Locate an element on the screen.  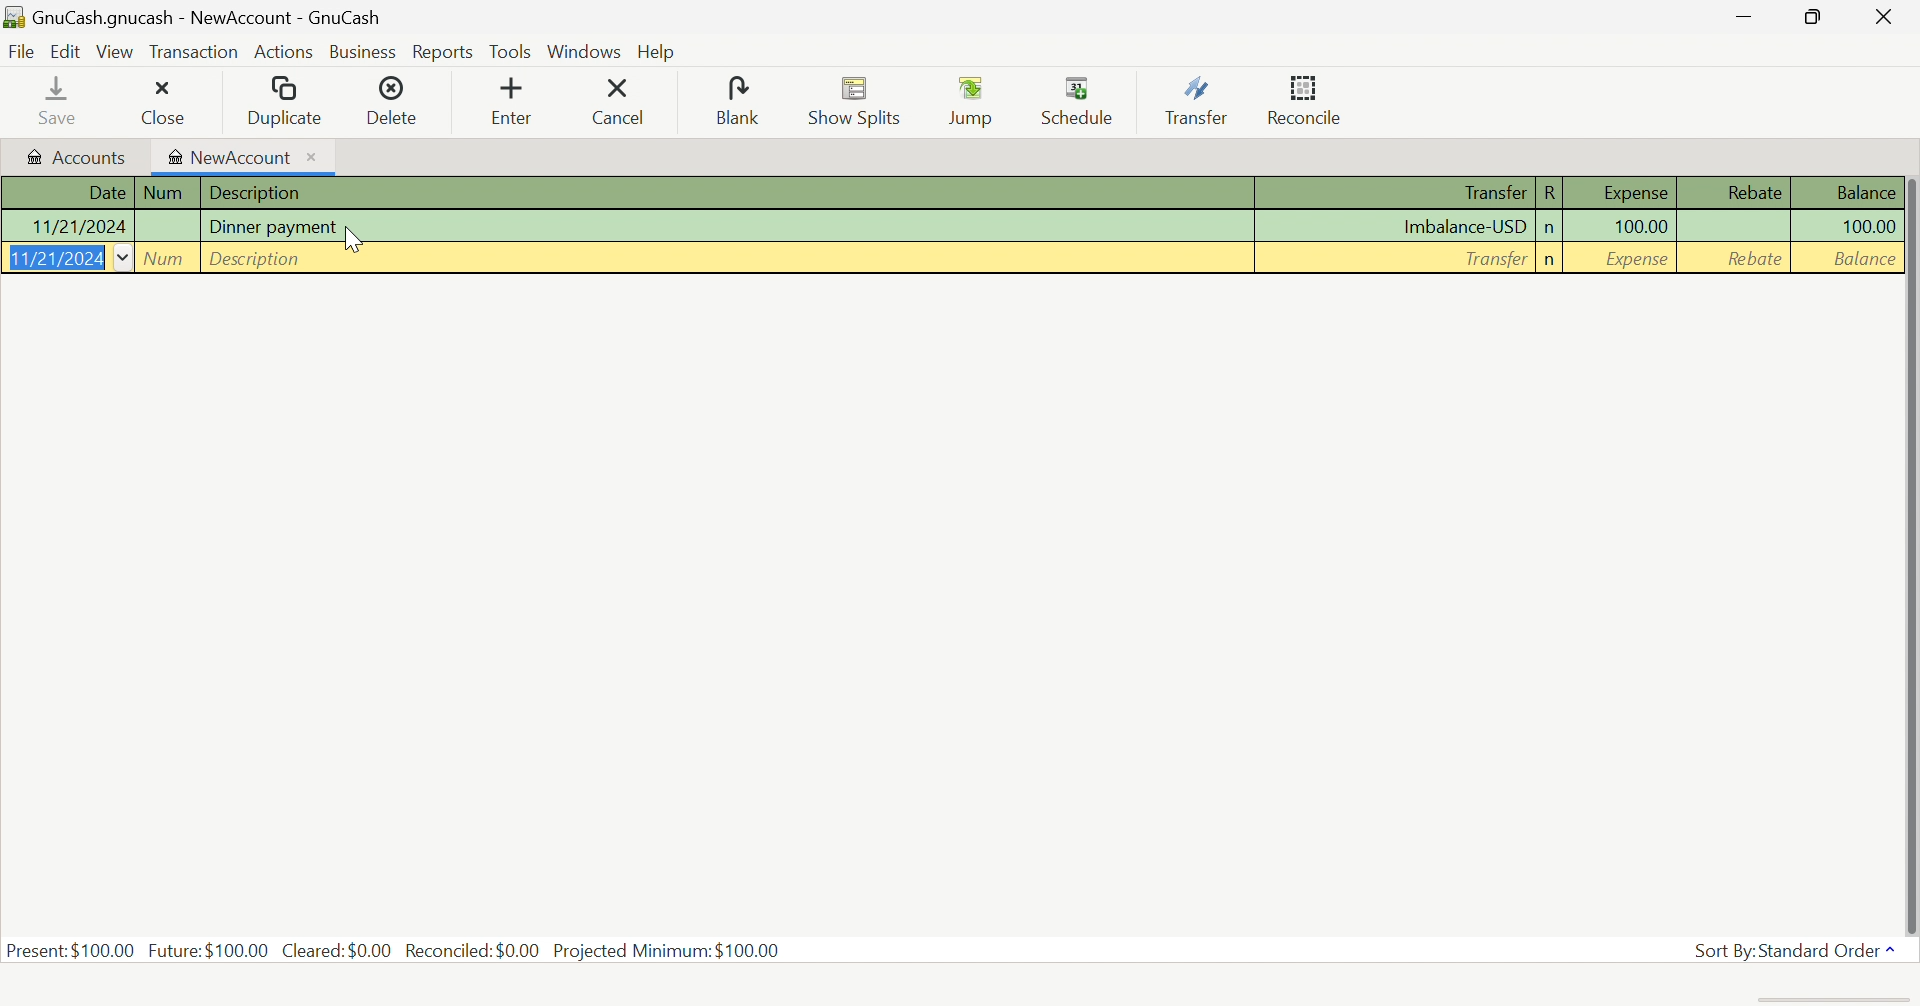
Accounts is located at coordinates (79, 160).